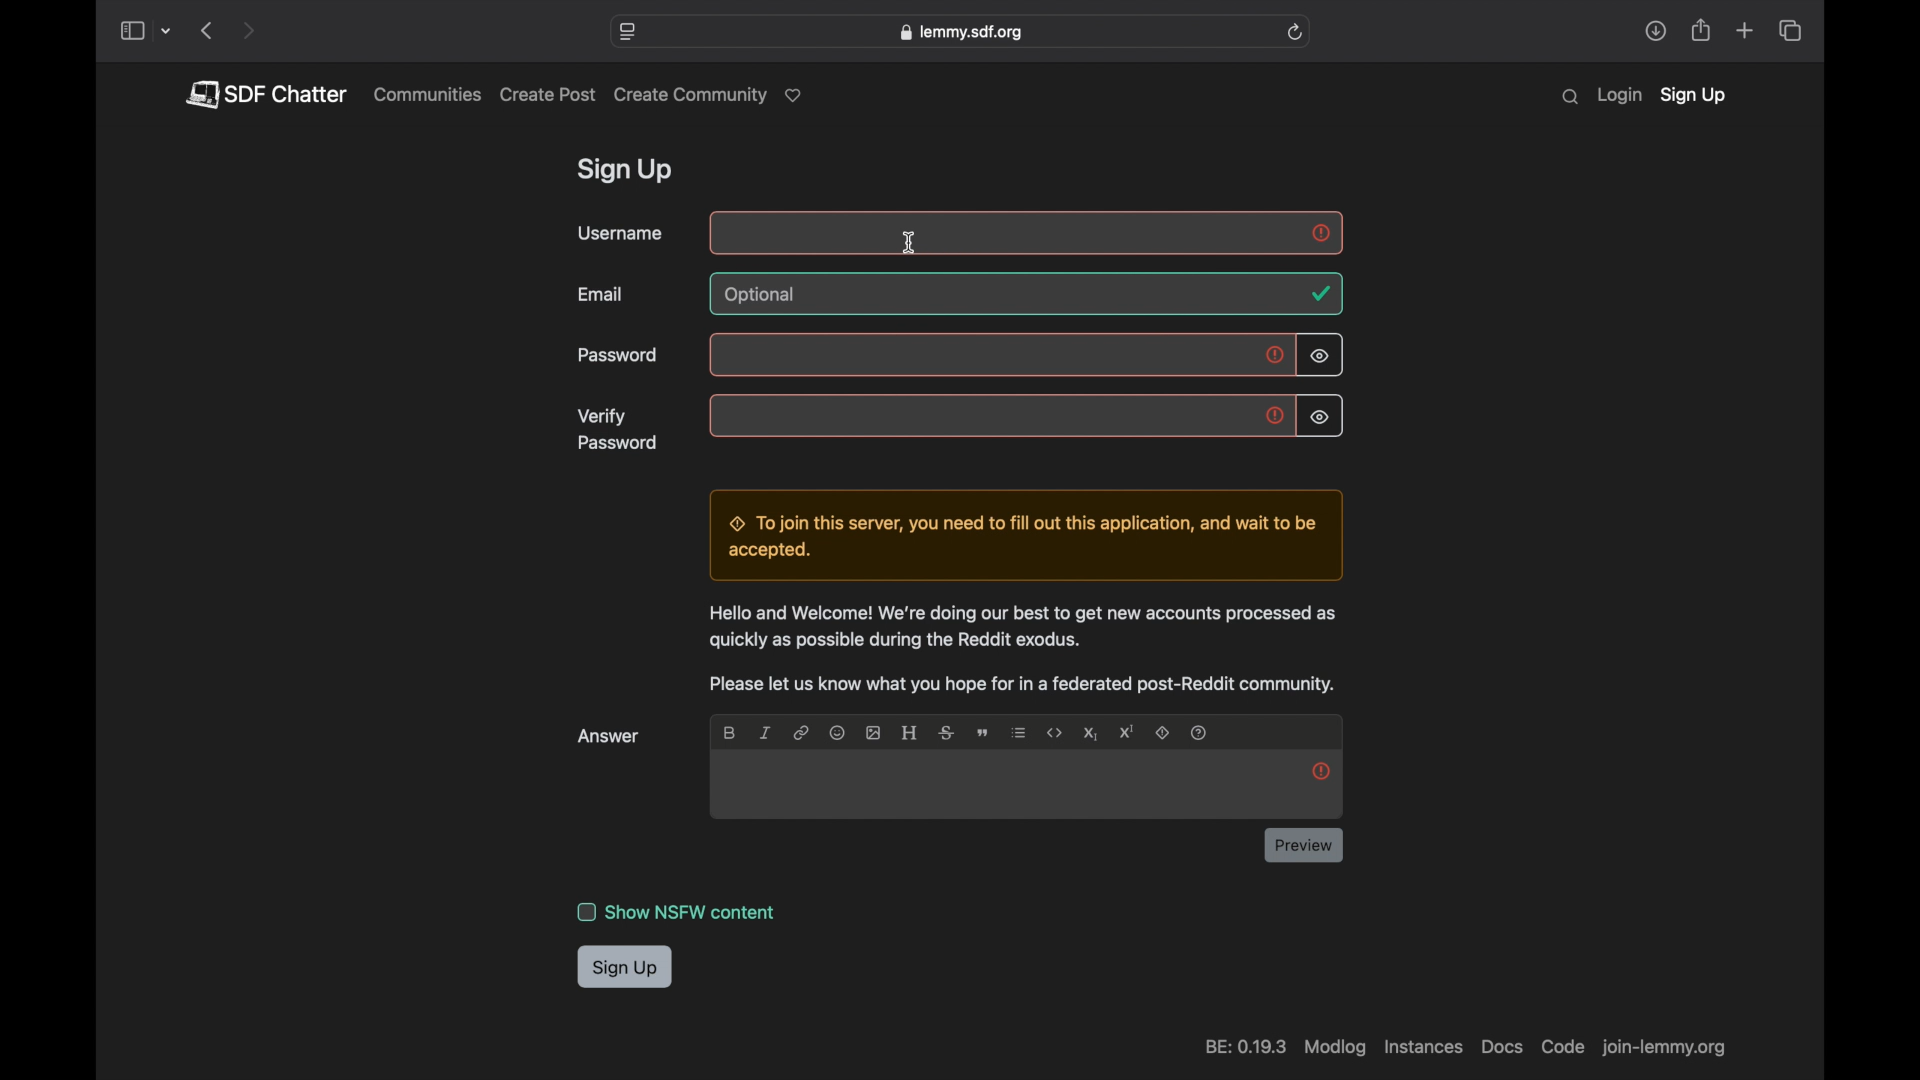  Describe the element at coordinates (619, 356) in the screenshot. I see `password` at that location.